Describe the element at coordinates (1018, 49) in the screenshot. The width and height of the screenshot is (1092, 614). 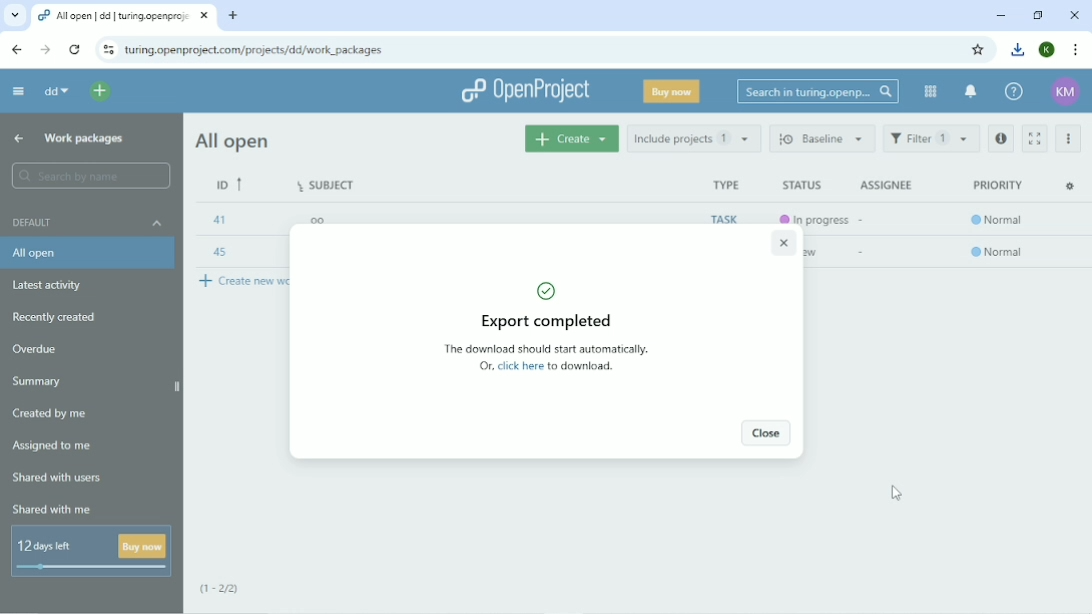
I see `Downloads` at that location.